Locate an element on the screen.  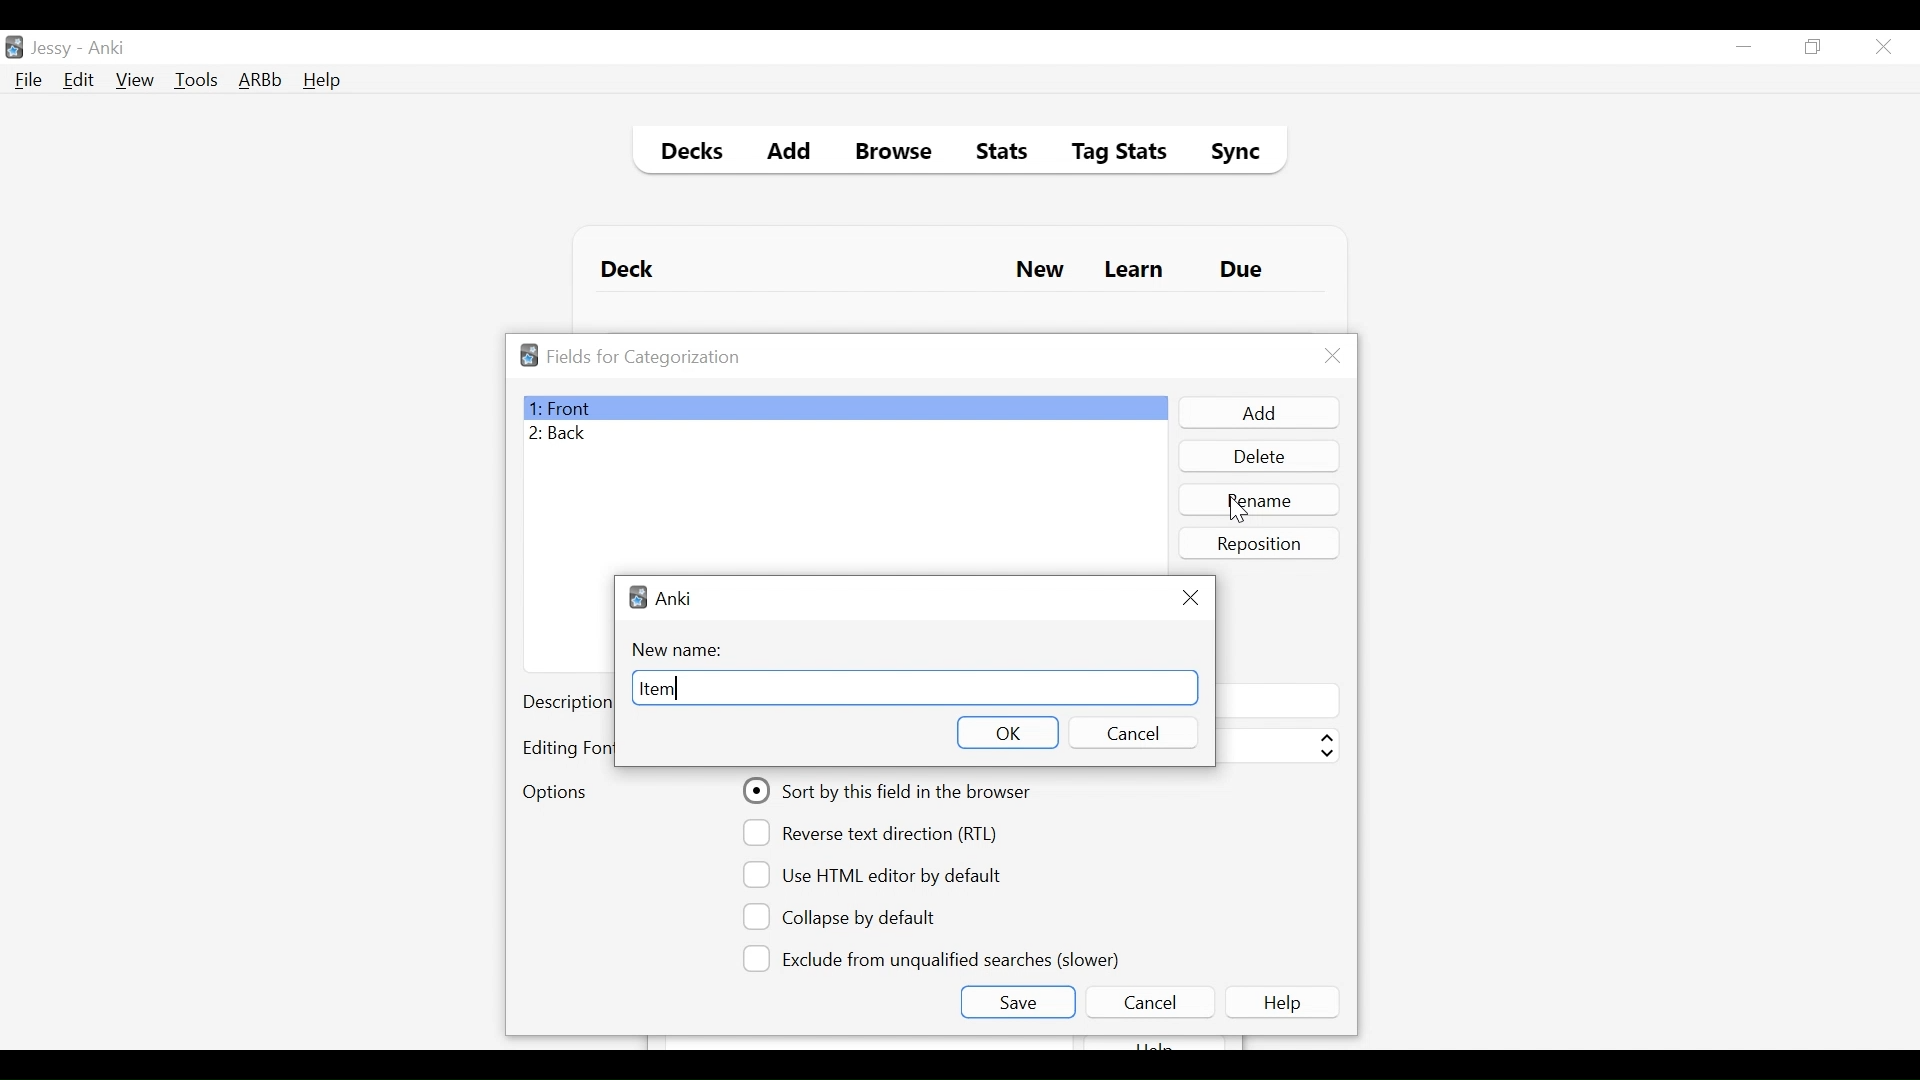
minimize is located at coordinates (1743, 48).